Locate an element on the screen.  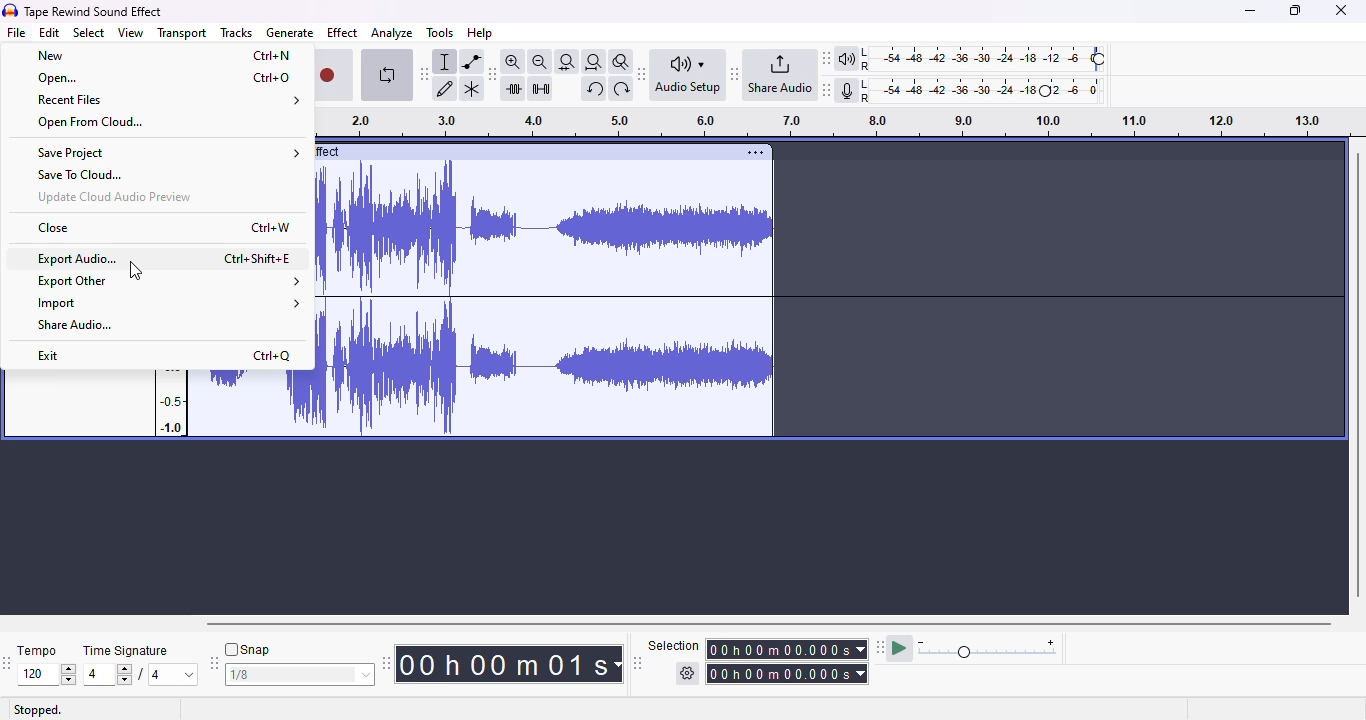
audacity time toolbar is located at coordinates (505, 664).